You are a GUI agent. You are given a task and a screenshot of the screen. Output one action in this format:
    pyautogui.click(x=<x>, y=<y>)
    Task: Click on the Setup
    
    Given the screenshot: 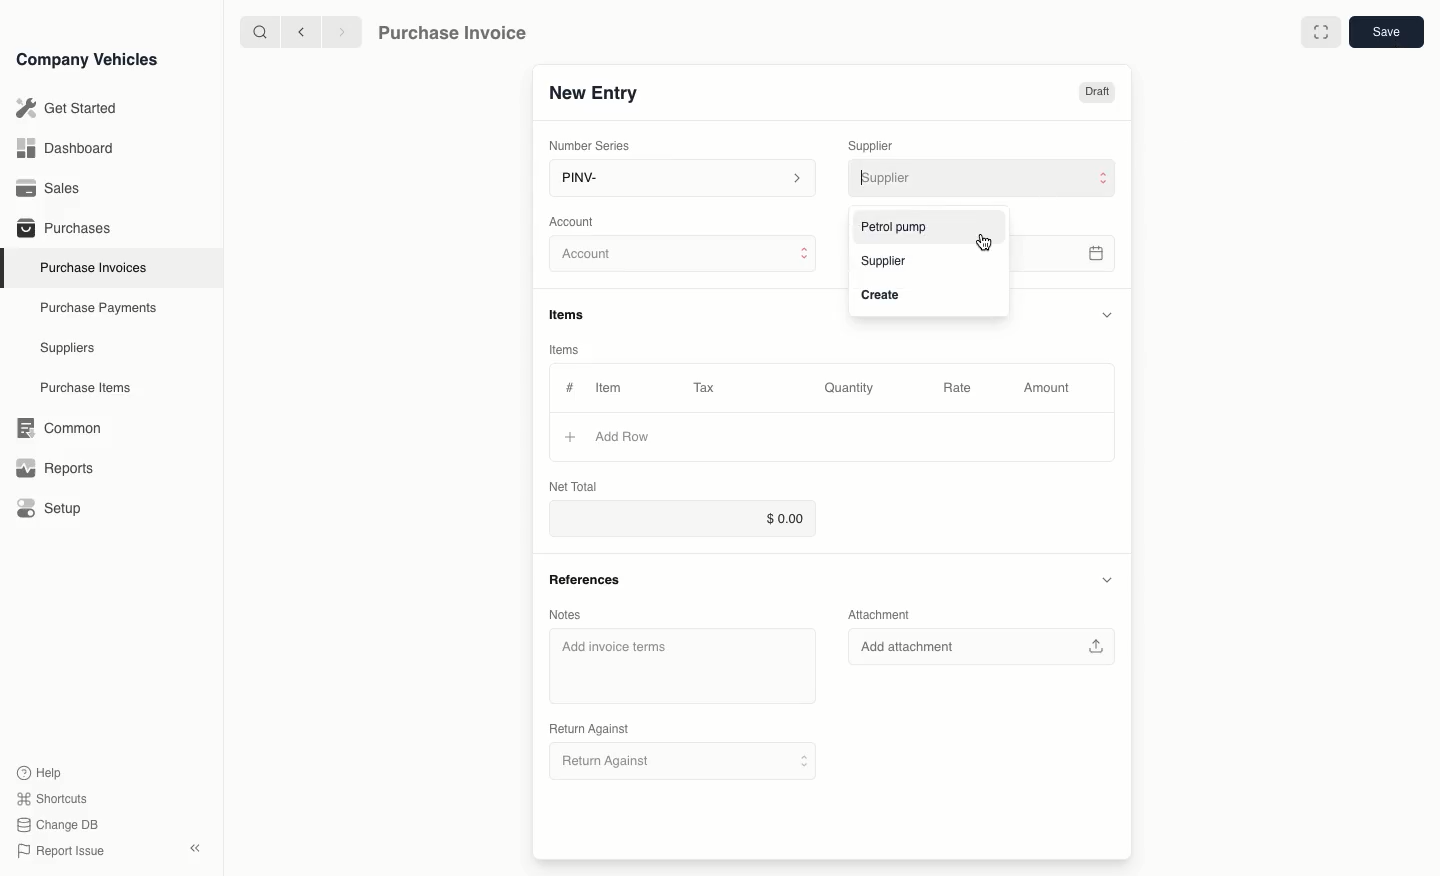 What is the action you would take?
    pyautogui.click(x=53, y=509)
    